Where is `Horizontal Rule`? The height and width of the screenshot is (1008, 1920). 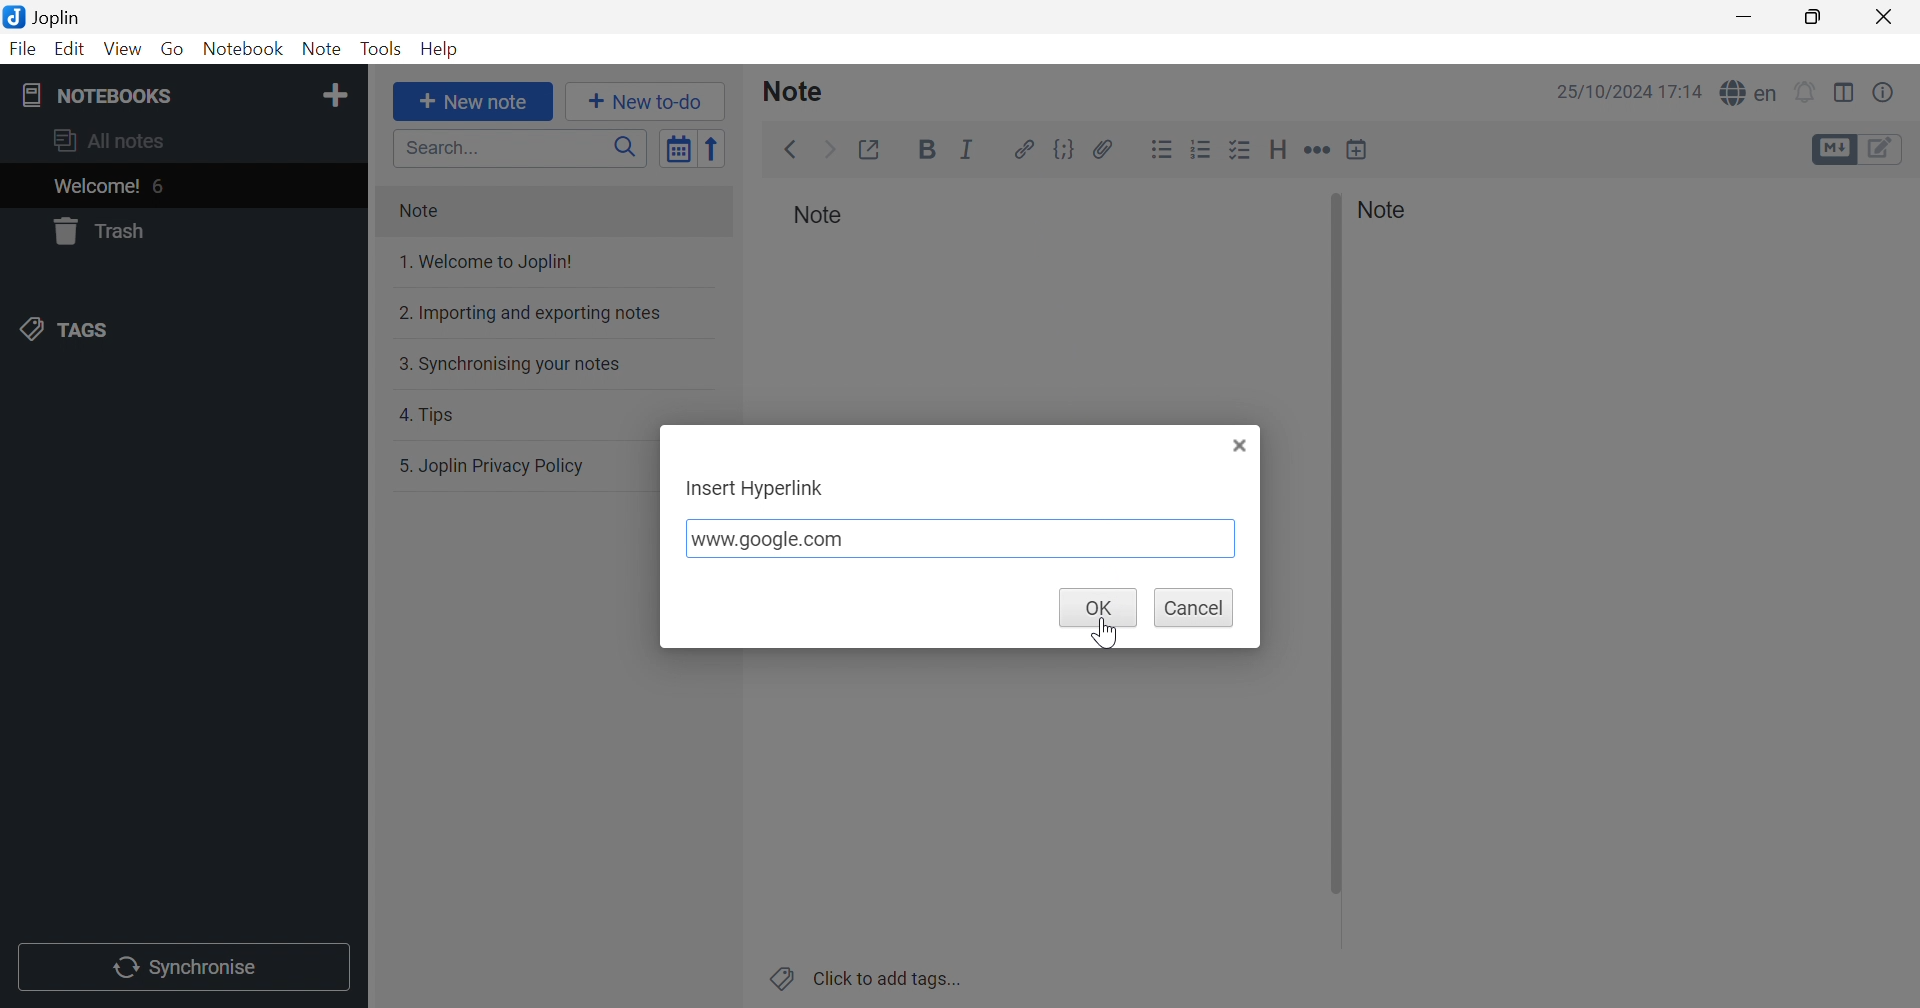
Horizontal Rule is located at coordinates (1318, 149).